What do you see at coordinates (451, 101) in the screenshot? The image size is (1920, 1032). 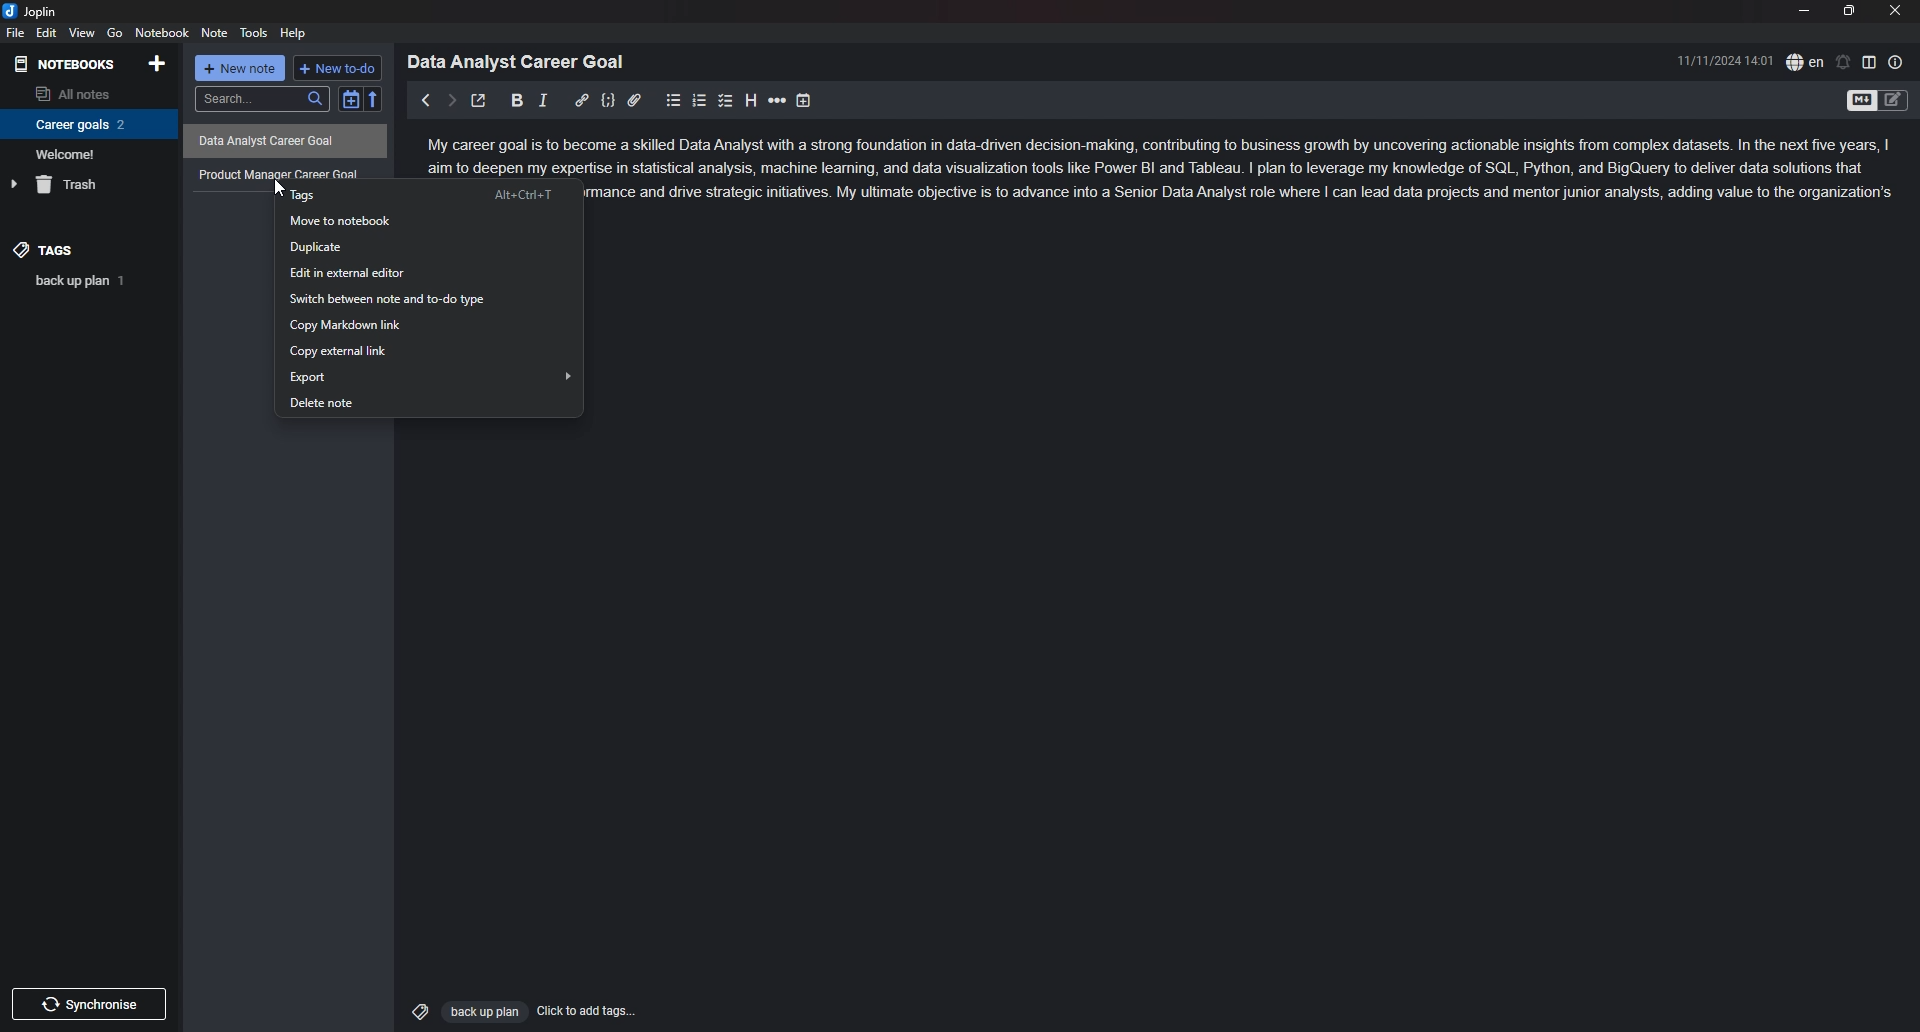 I see `next` at bounding box center [451, 101].